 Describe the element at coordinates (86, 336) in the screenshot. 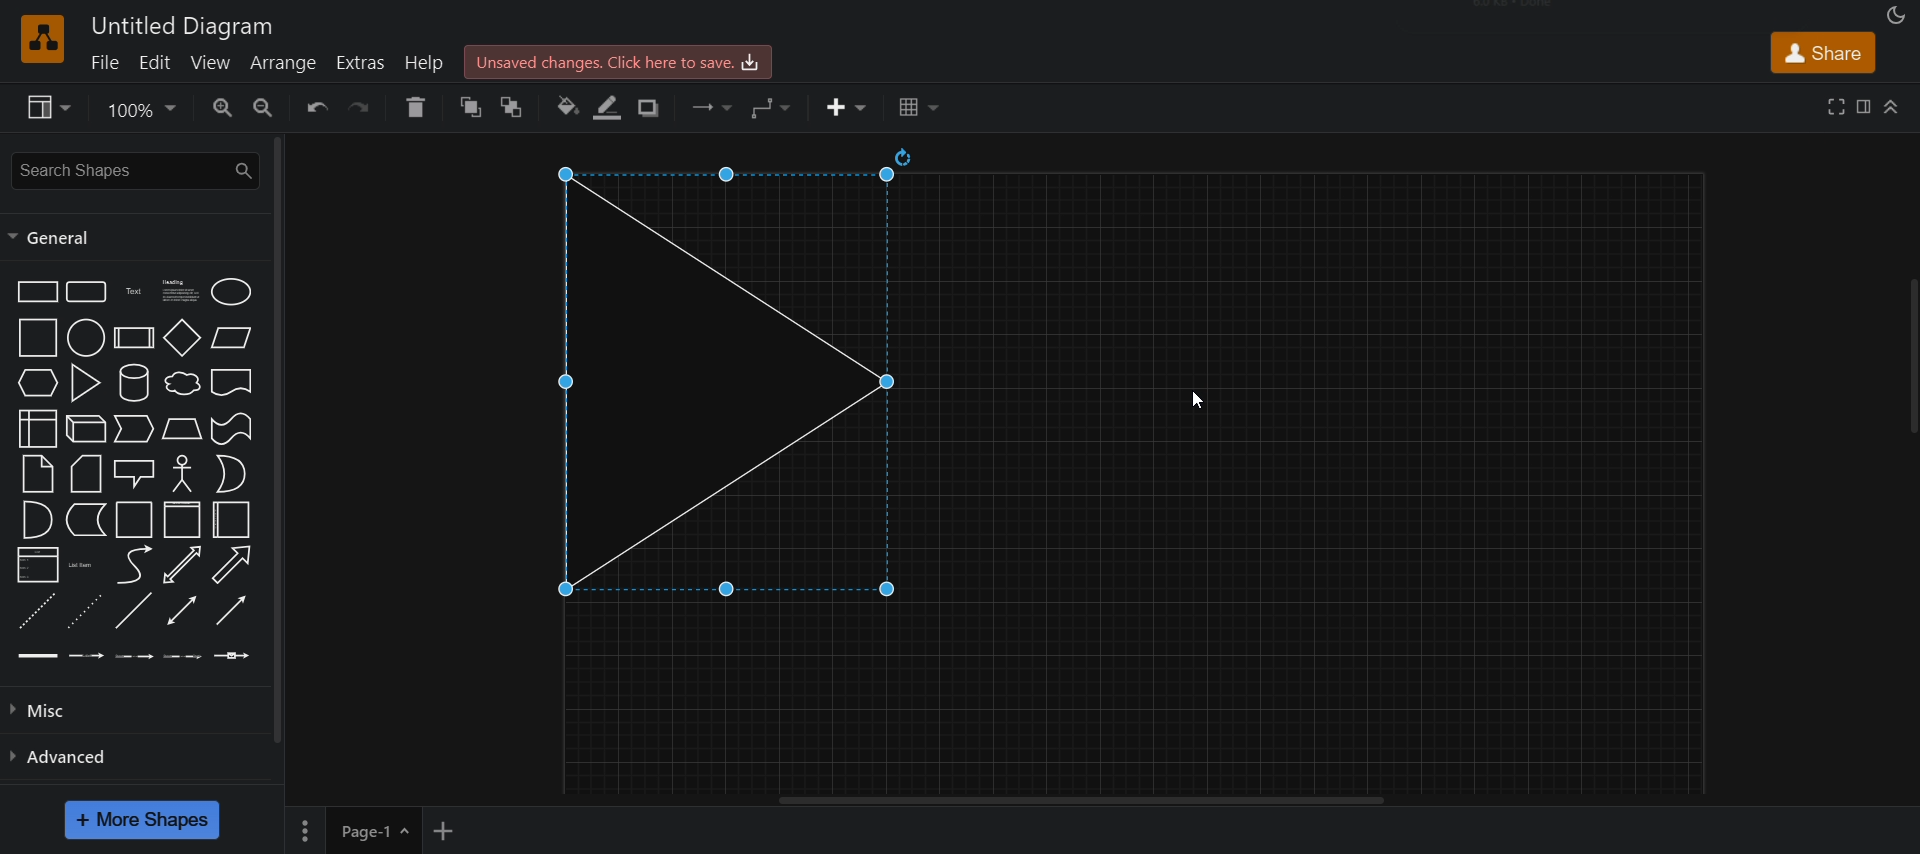

I see `circle` at that location.